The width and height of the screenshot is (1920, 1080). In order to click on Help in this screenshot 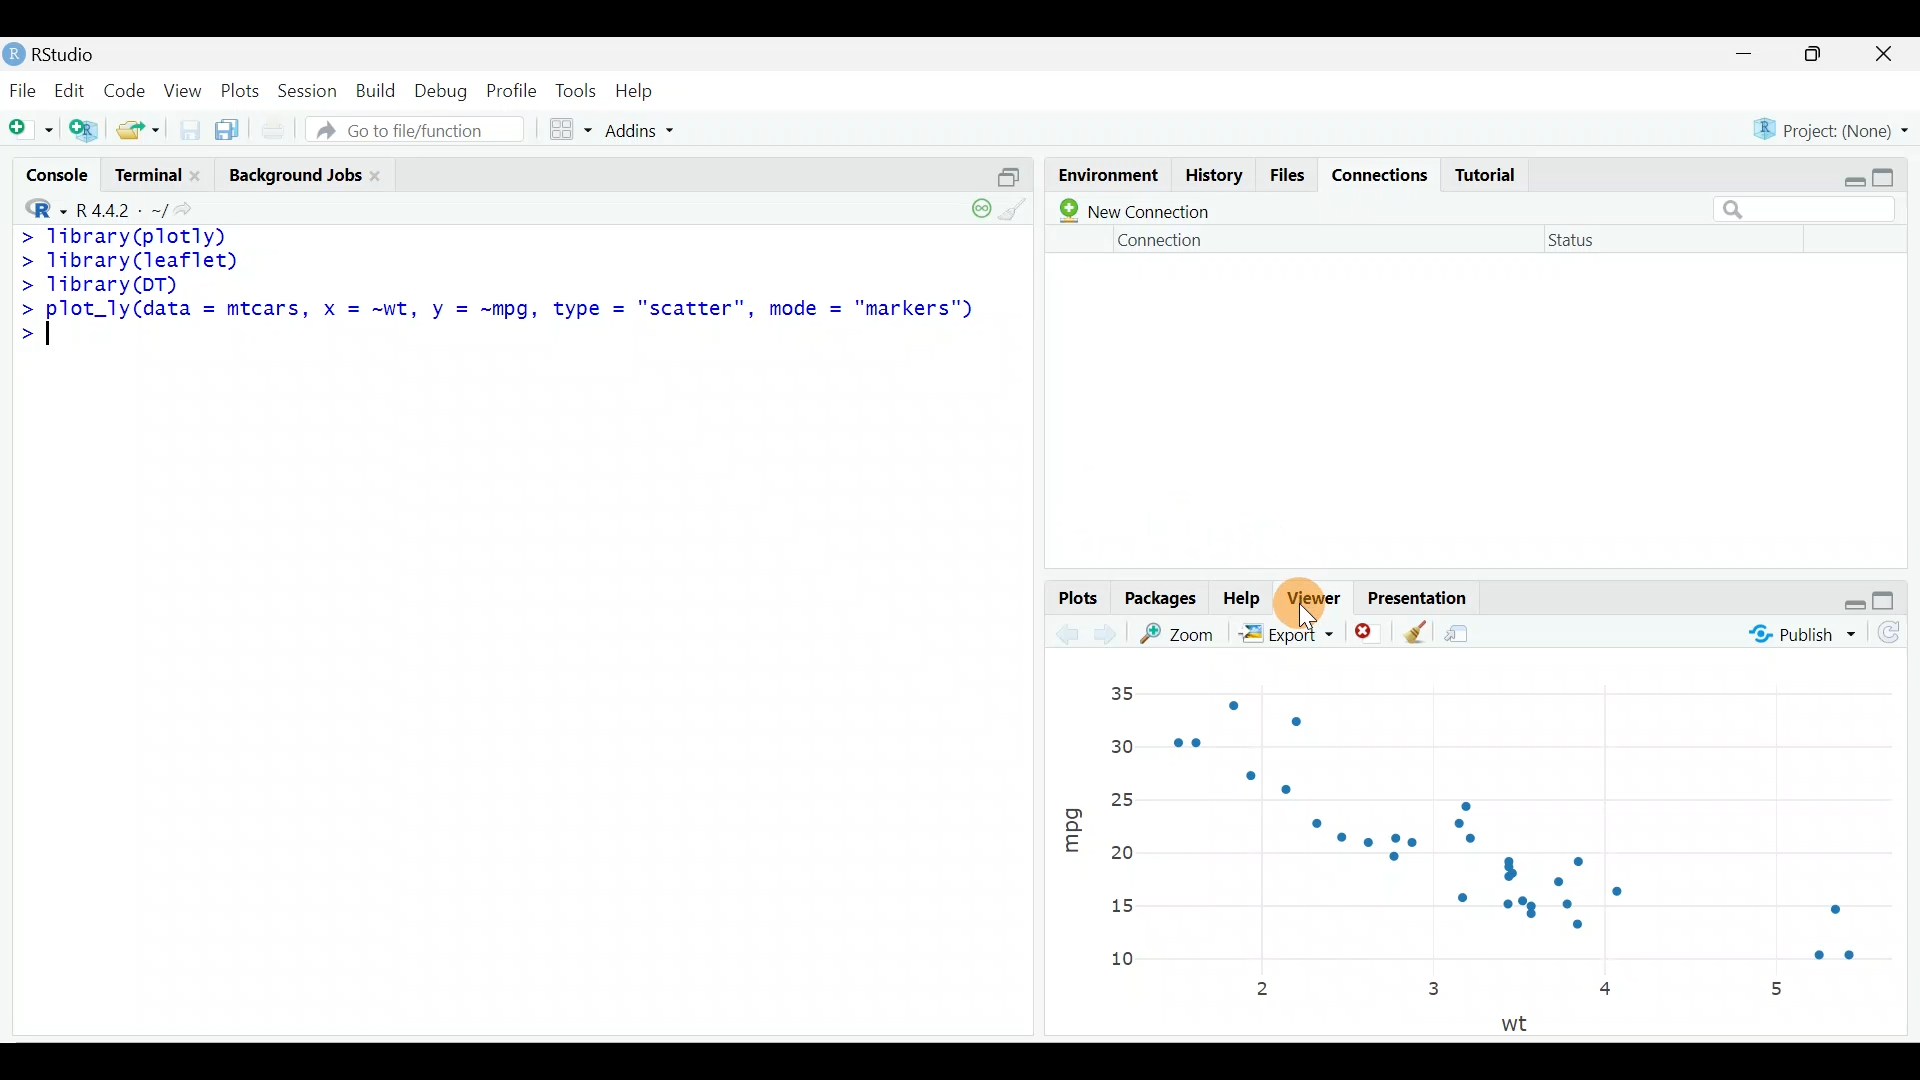, I will do `click(1244, 596)`.